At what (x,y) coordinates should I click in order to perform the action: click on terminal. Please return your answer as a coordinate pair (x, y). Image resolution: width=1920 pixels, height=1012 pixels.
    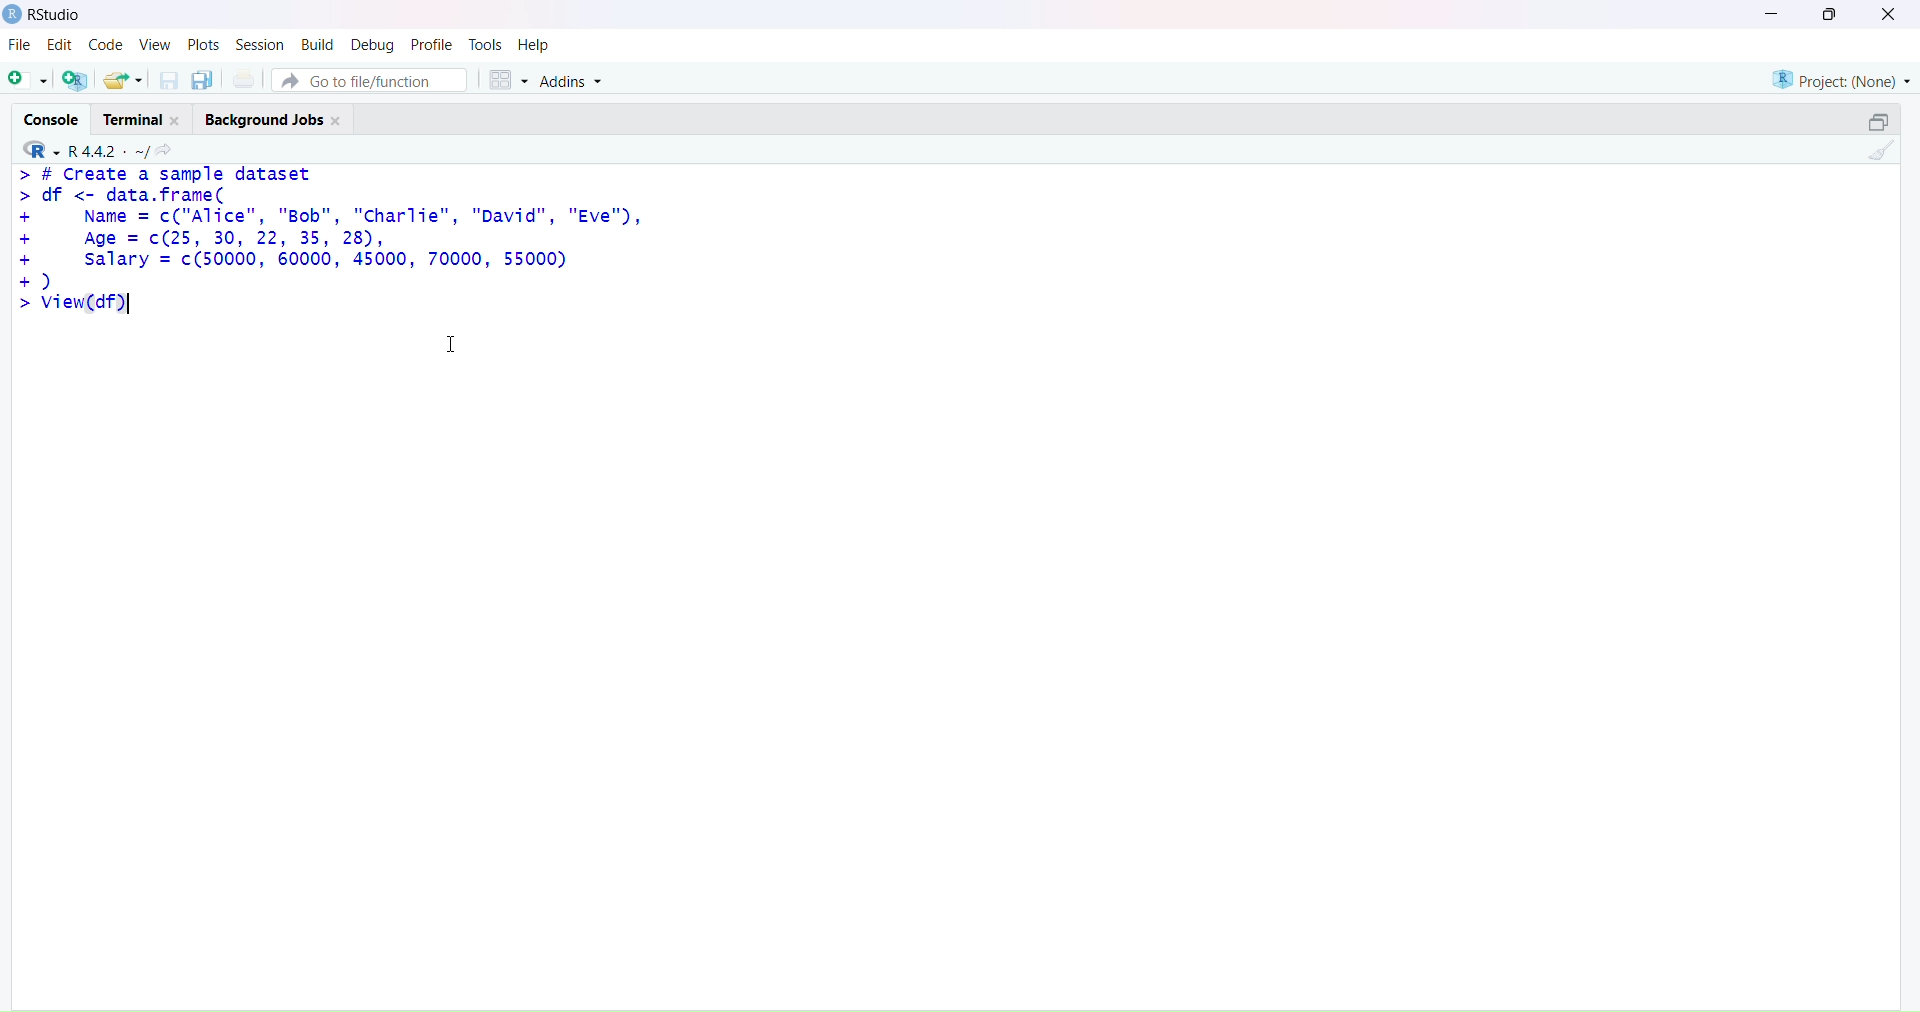
    Looking at the image, I should click on (143, 120).